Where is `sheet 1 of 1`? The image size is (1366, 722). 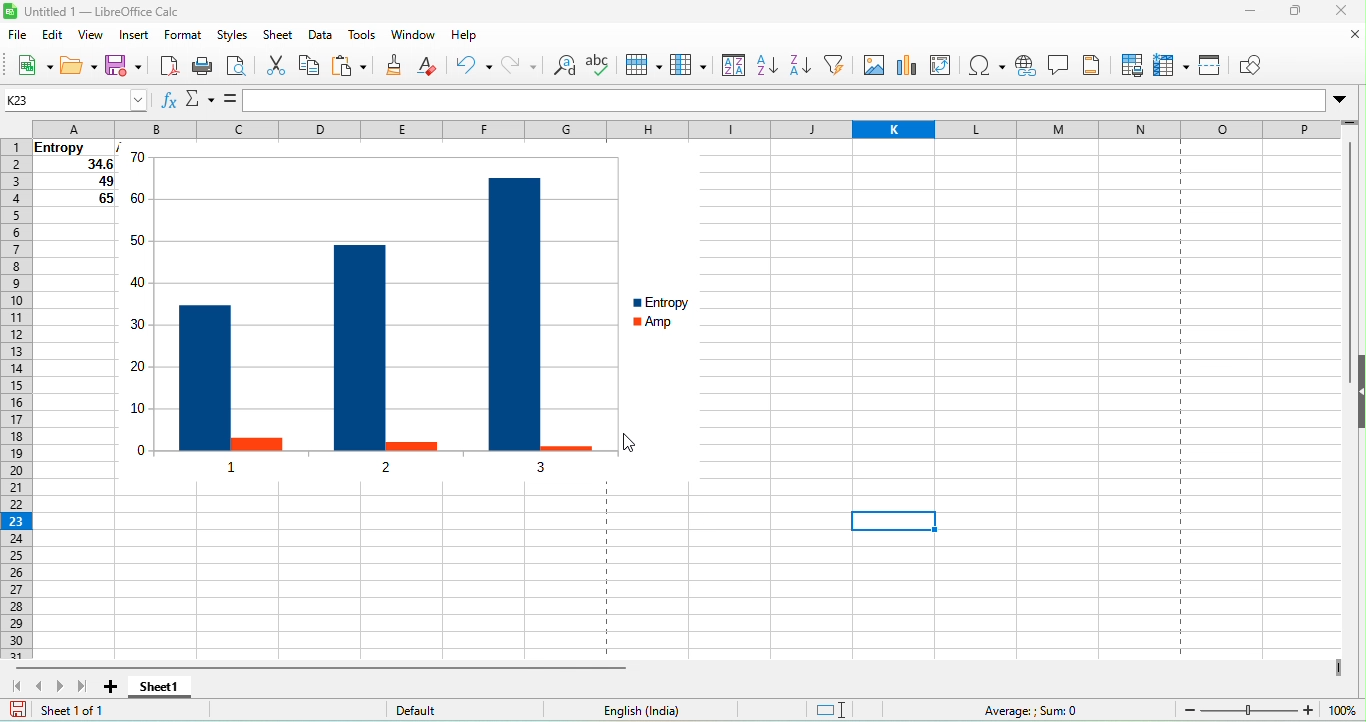
sheet 1 of 1 is located at coordinates (109, 711).